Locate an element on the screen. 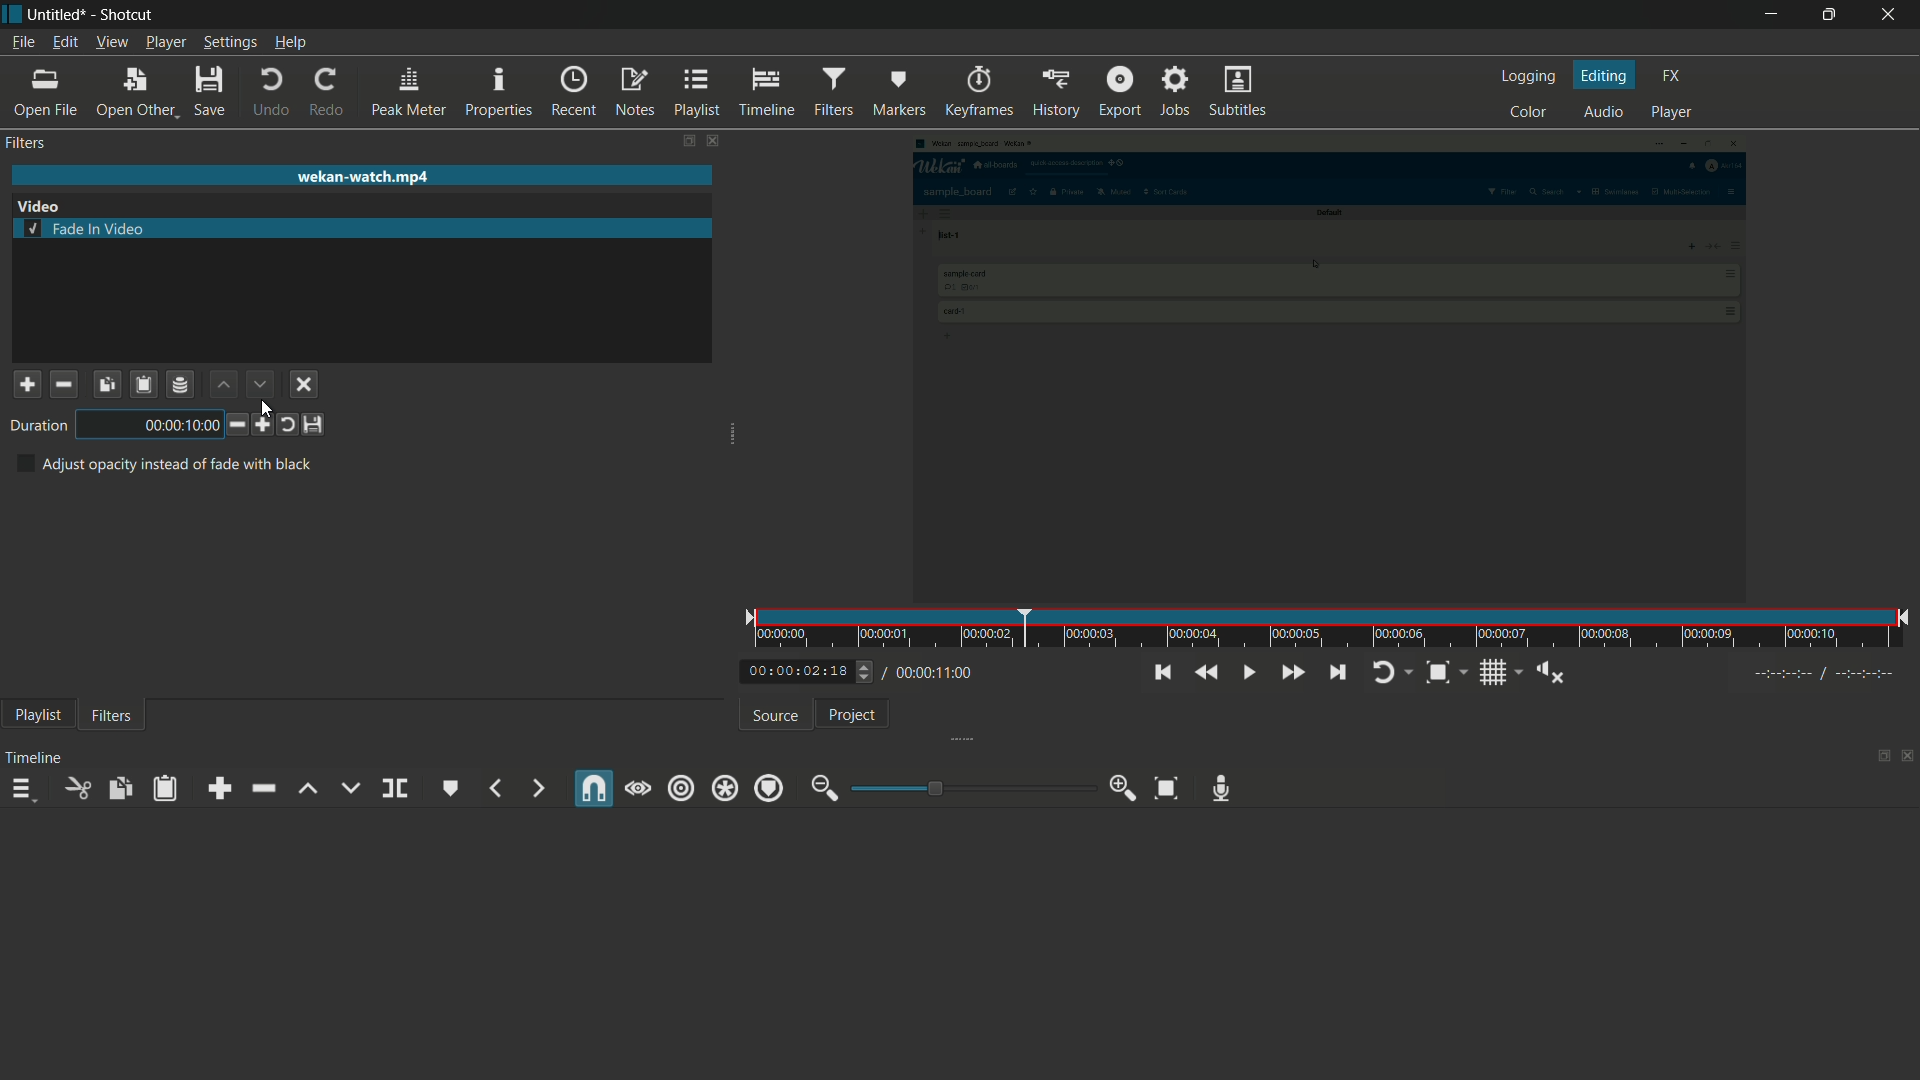 Image resolution: width=1920 pixels, height=1080 pixels. current time is located at coordinates (790, 672).